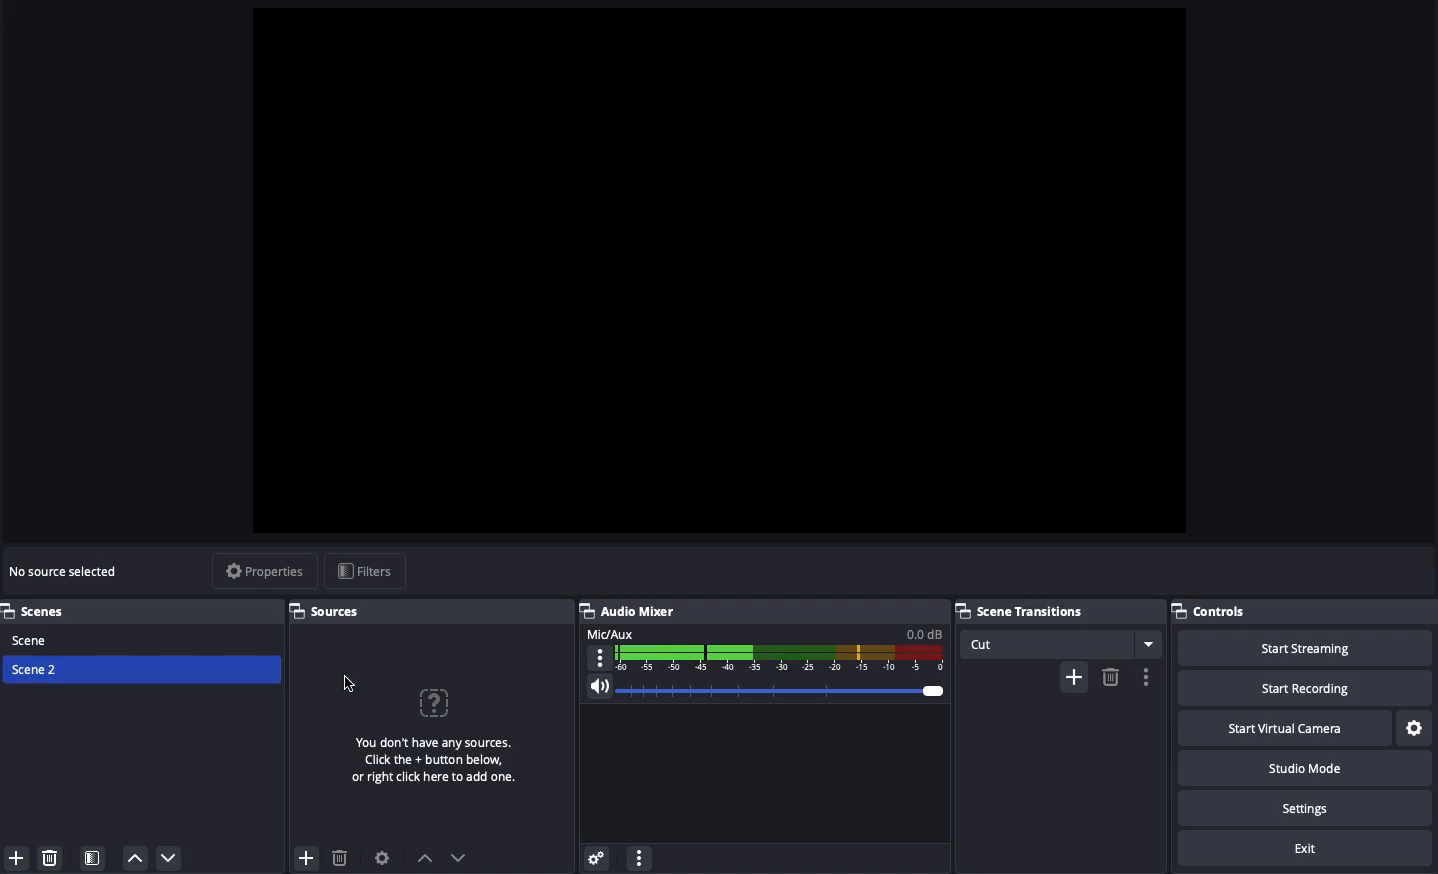  What do you see at coordinates (343, 858) in the screenshot?
I see `delete` at bounding box center [343, 858].